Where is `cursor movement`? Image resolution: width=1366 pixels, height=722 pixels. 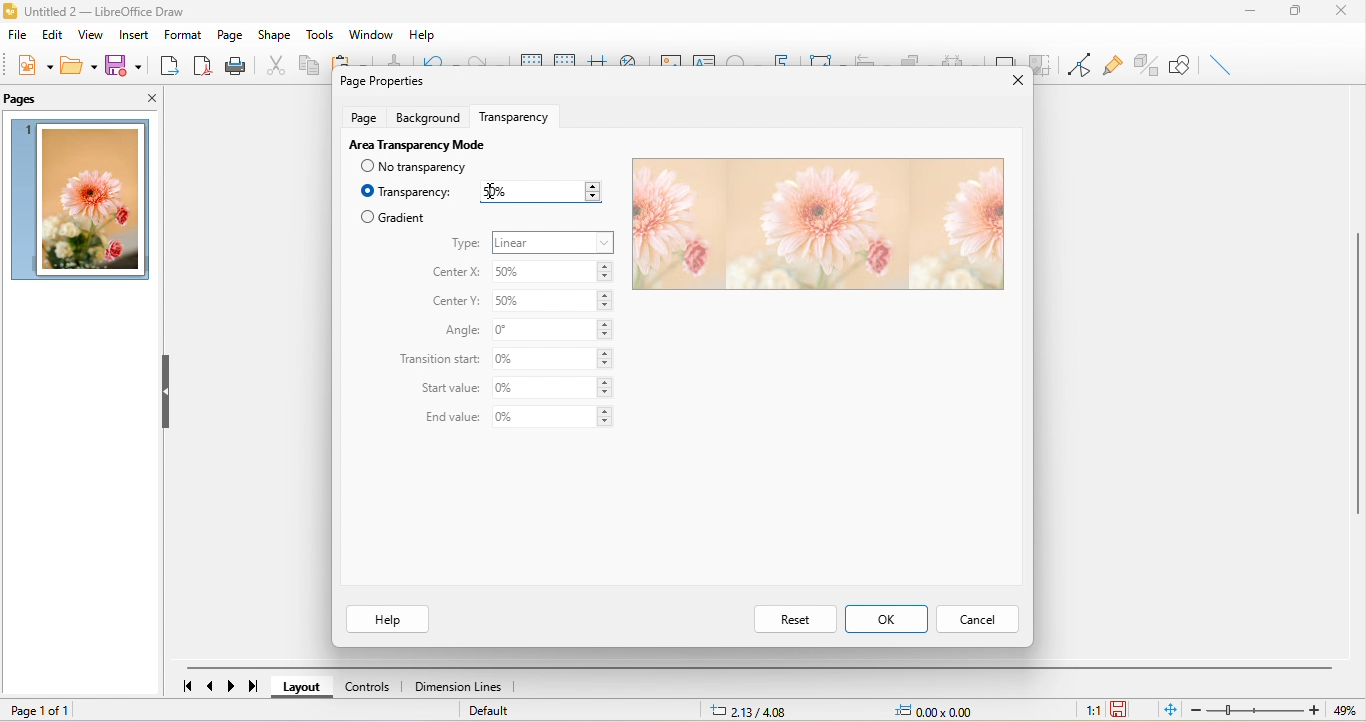 cursor movement is located at coordinates (494, 190).